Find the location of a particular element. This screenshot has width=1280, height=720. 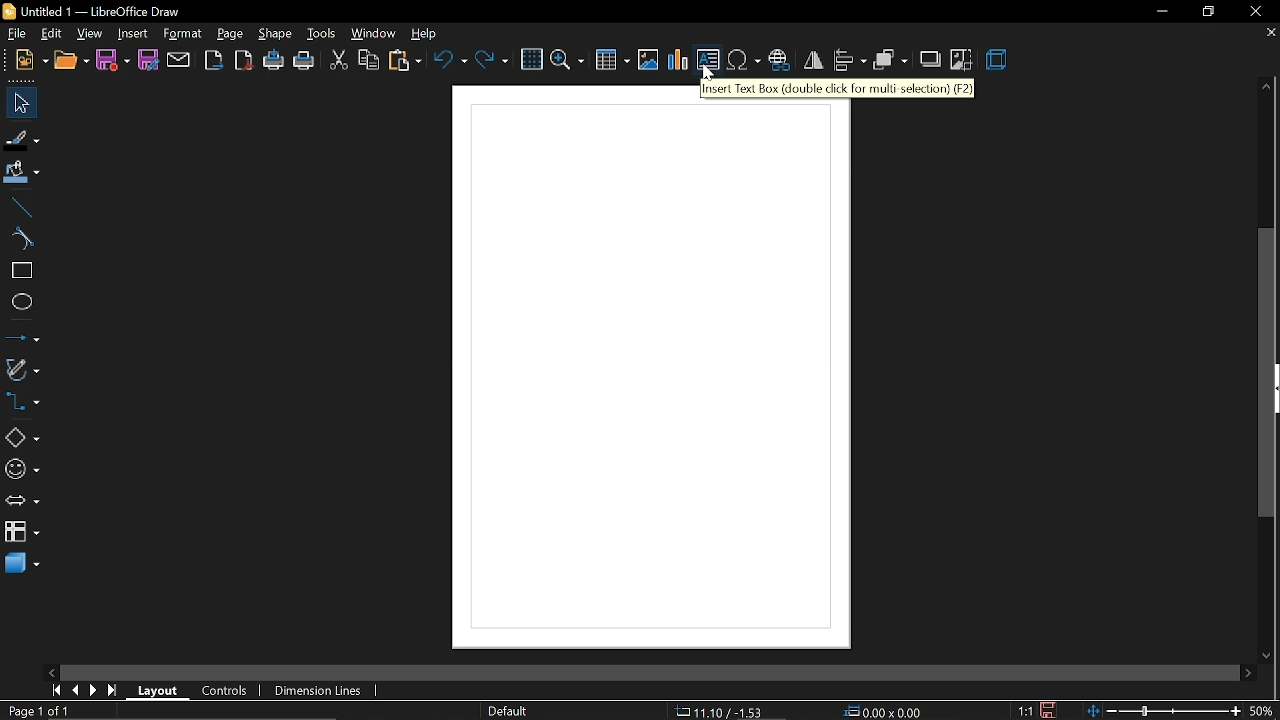

format is located at coordinates (182, 33).